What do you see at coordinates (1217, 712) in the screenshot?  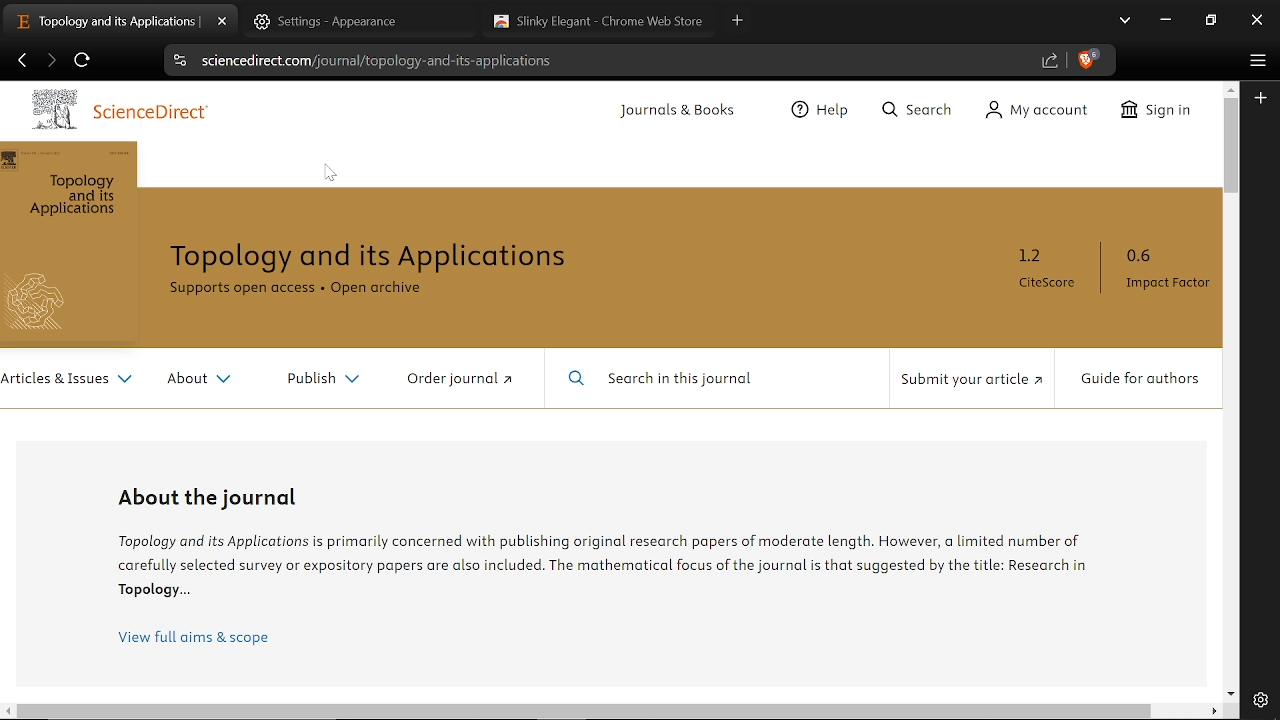 I see `Move right` at bounding box center [1217, 712].